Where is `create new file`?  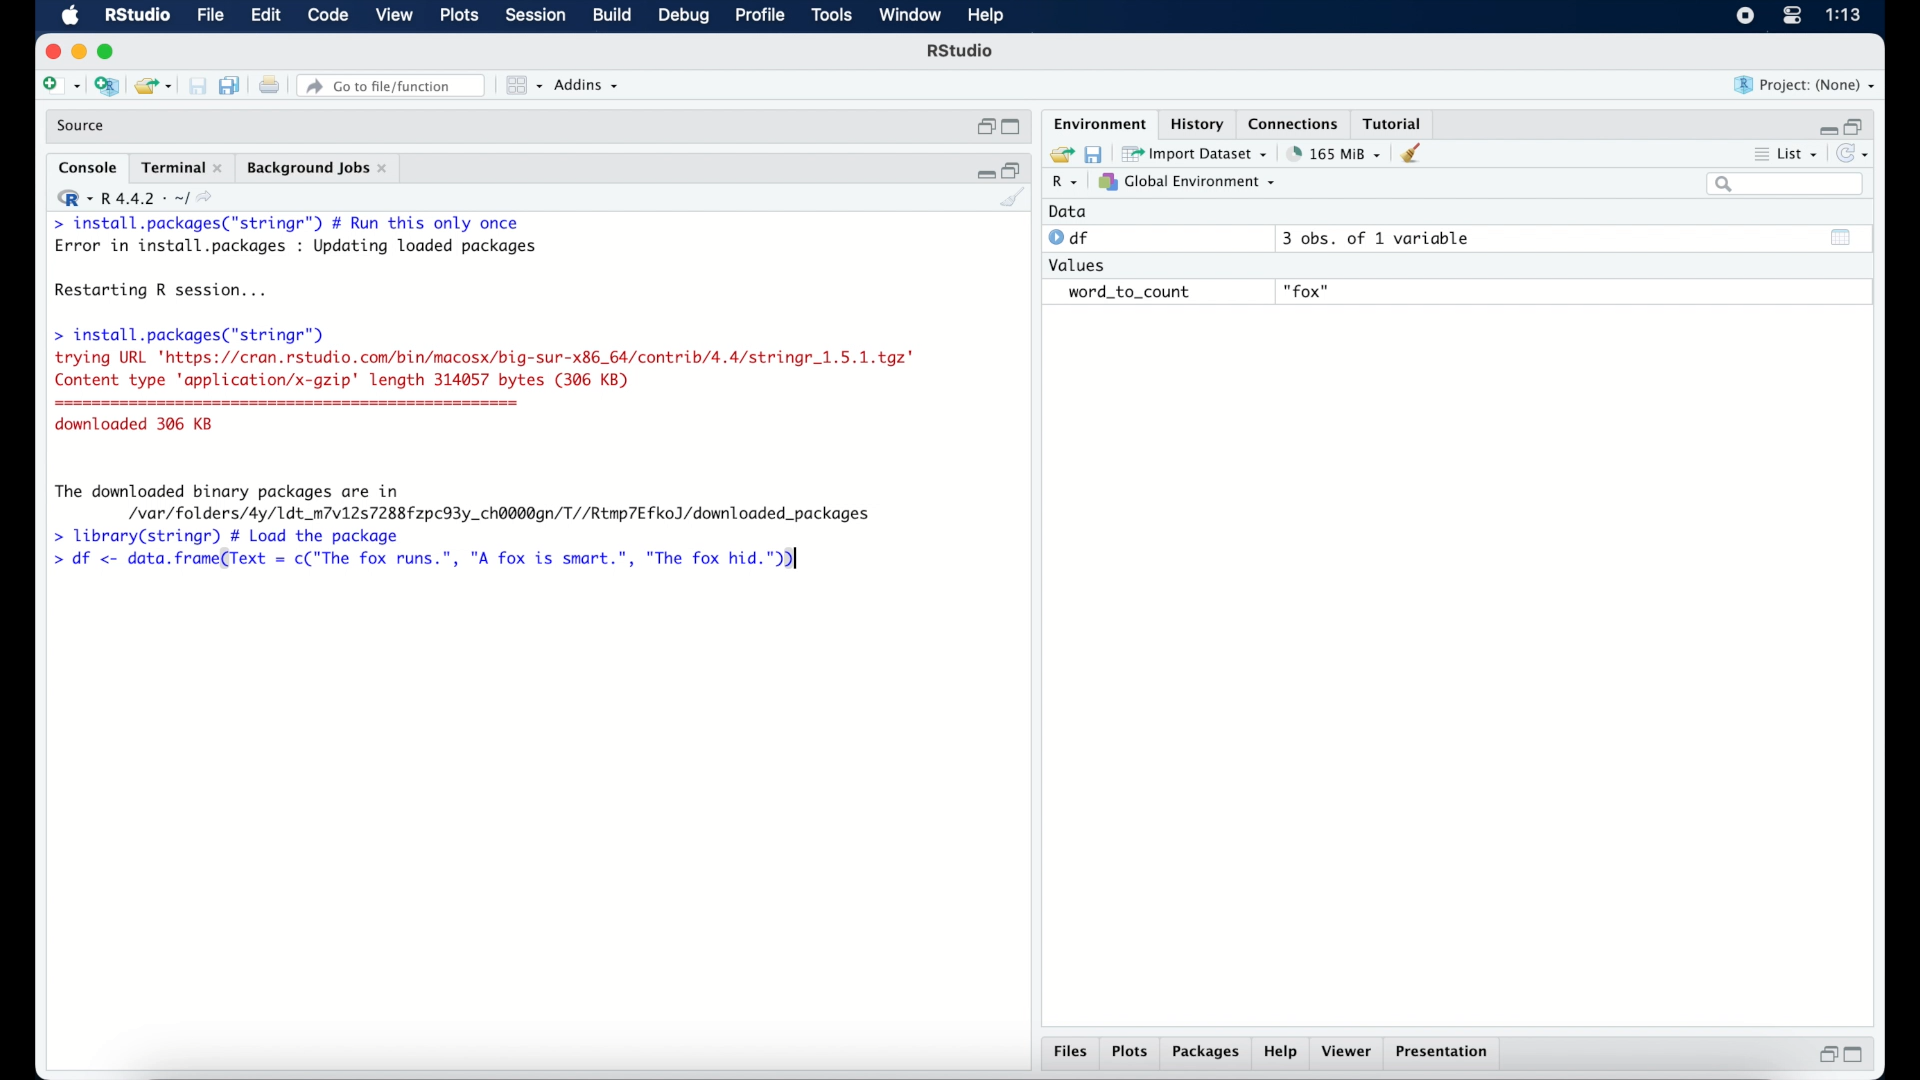 create new file is located at coordinates (60, 87).